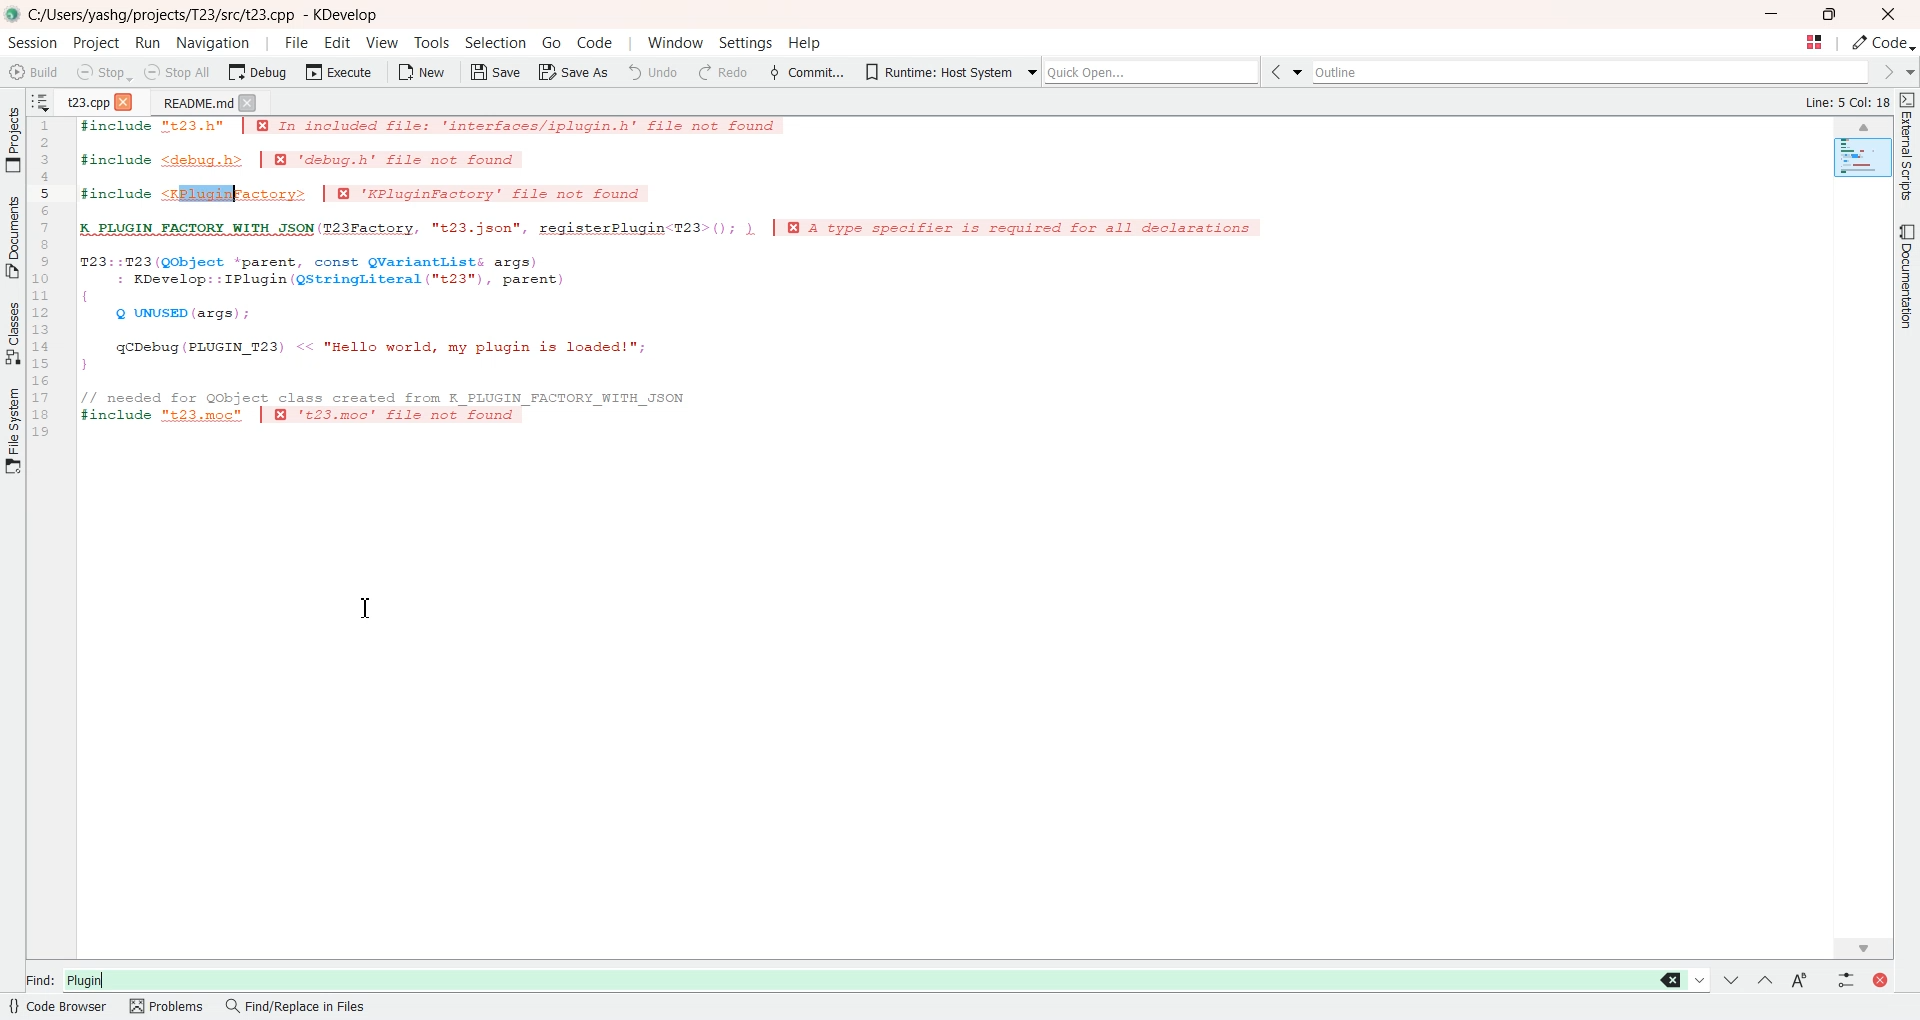 Image resolution: width=1920 pixels, height=1020 pixels. What do you see at coordinates (35, 71) in the screenshot?
I see `Build` at bounding box center [35, 71].